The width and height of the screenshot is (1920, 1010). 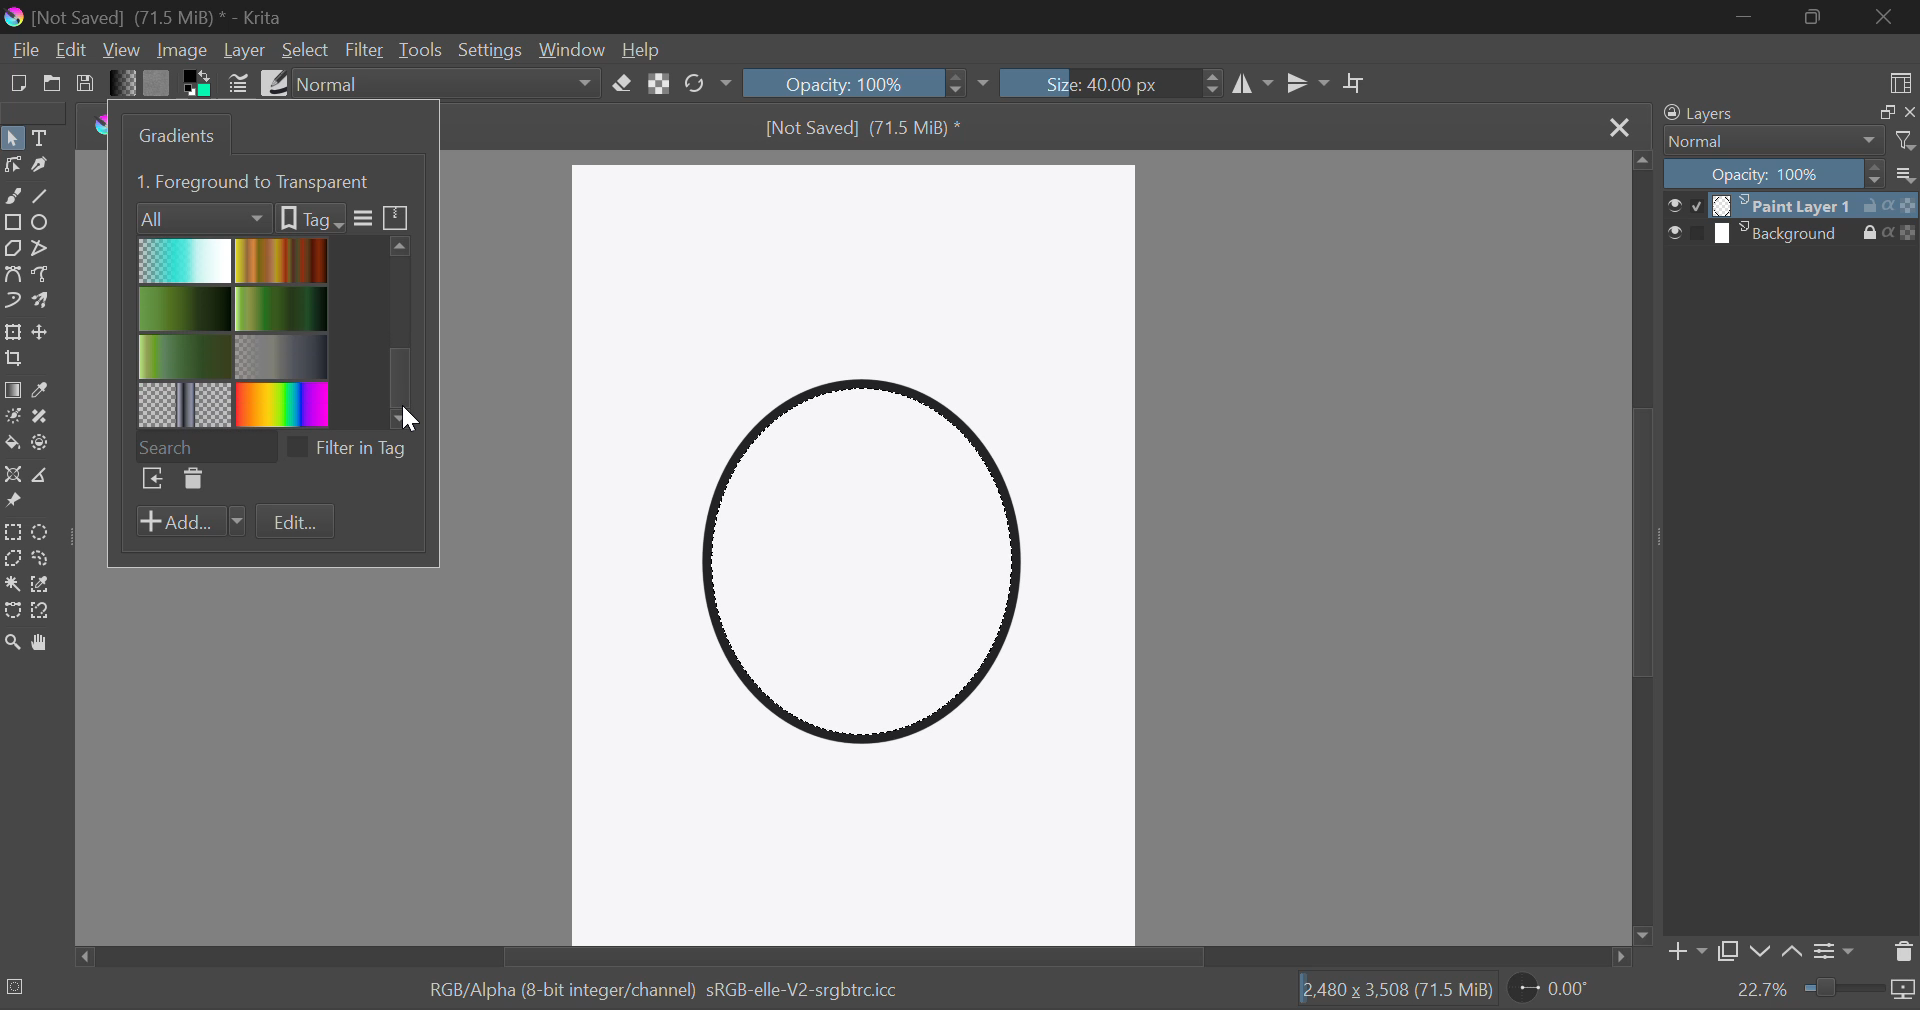 I want to click on Smart Patch Tool, so click(x=45, y=418).